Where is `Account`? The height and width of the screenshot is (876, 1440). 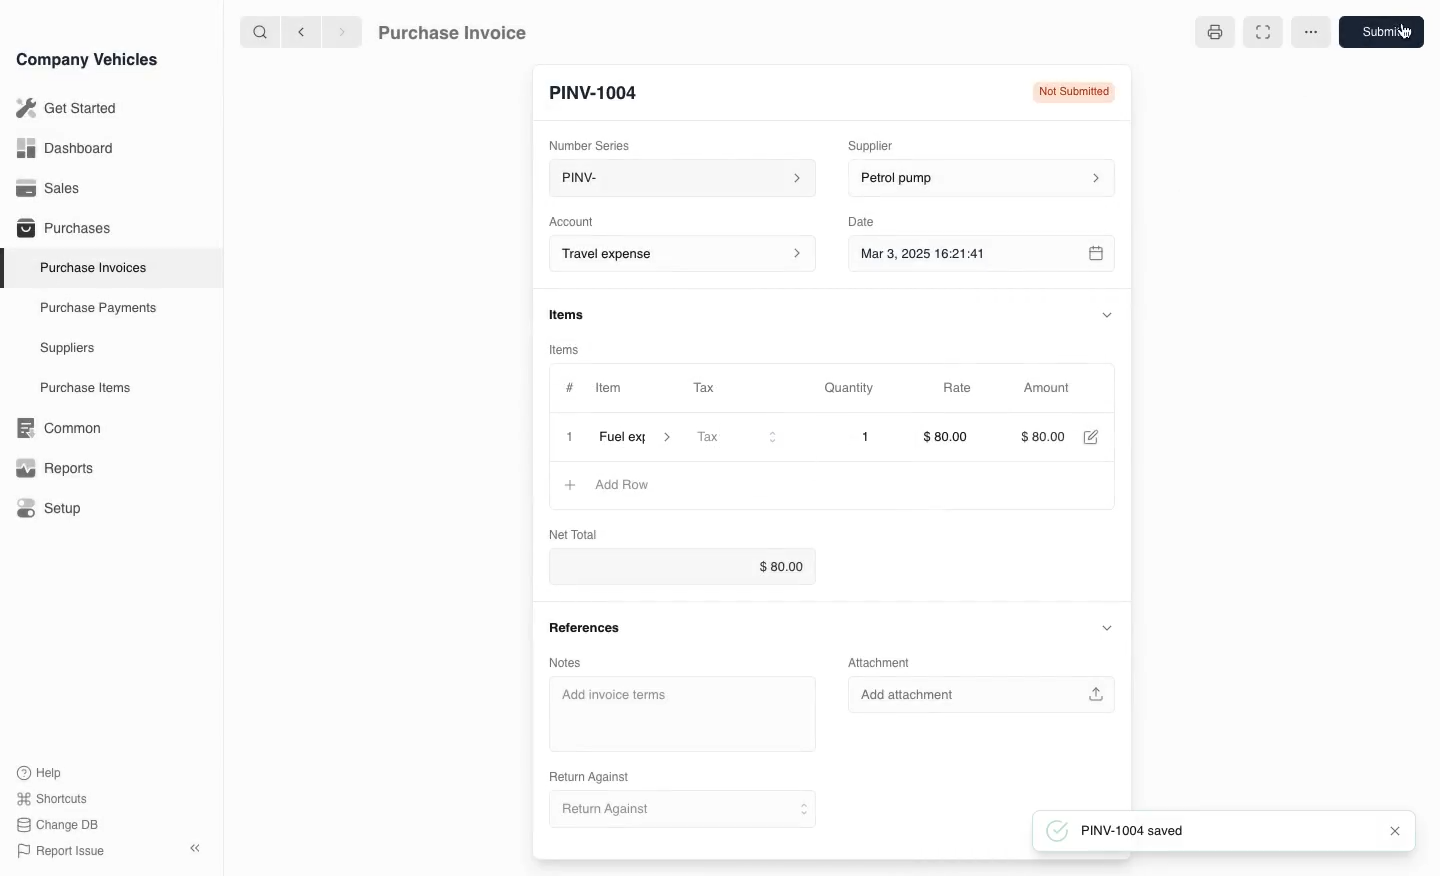 Account is located at coordinates (679, 254).